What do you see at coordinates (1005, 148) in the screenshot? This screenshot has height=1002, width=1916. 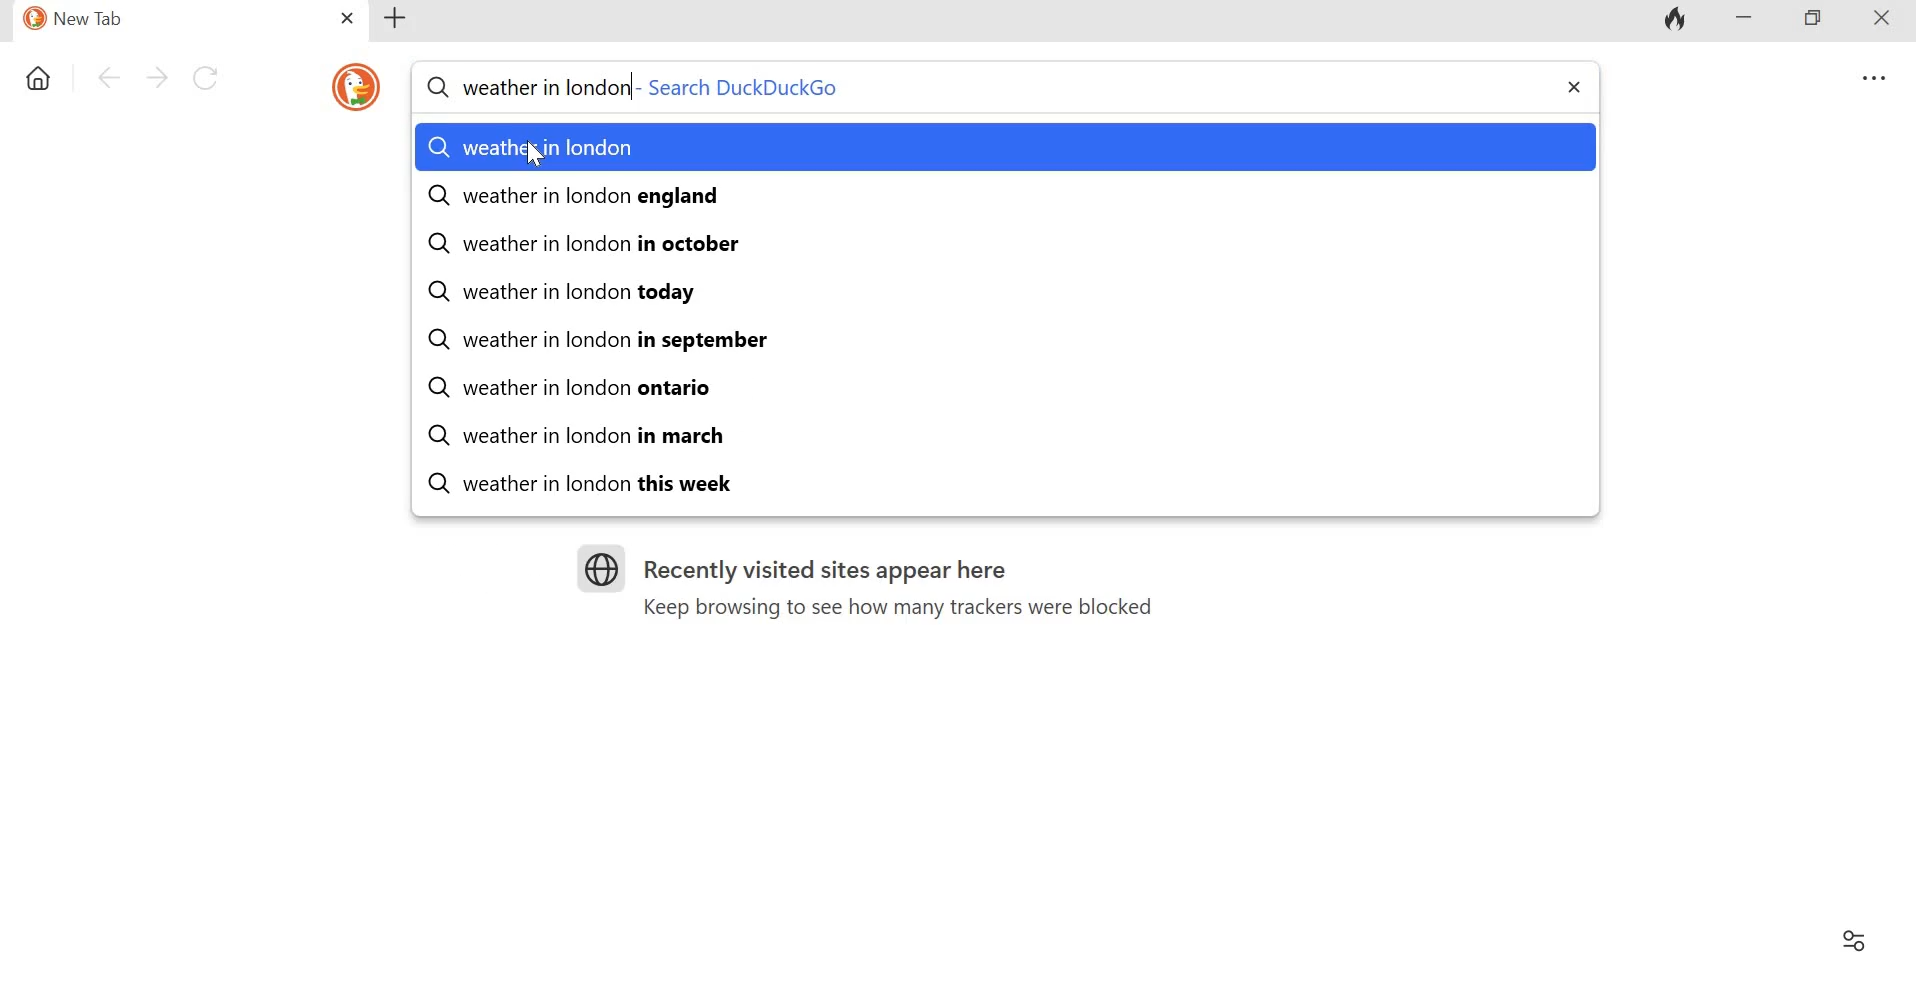 I see `weather in london` at bounding box center [1005, 148].